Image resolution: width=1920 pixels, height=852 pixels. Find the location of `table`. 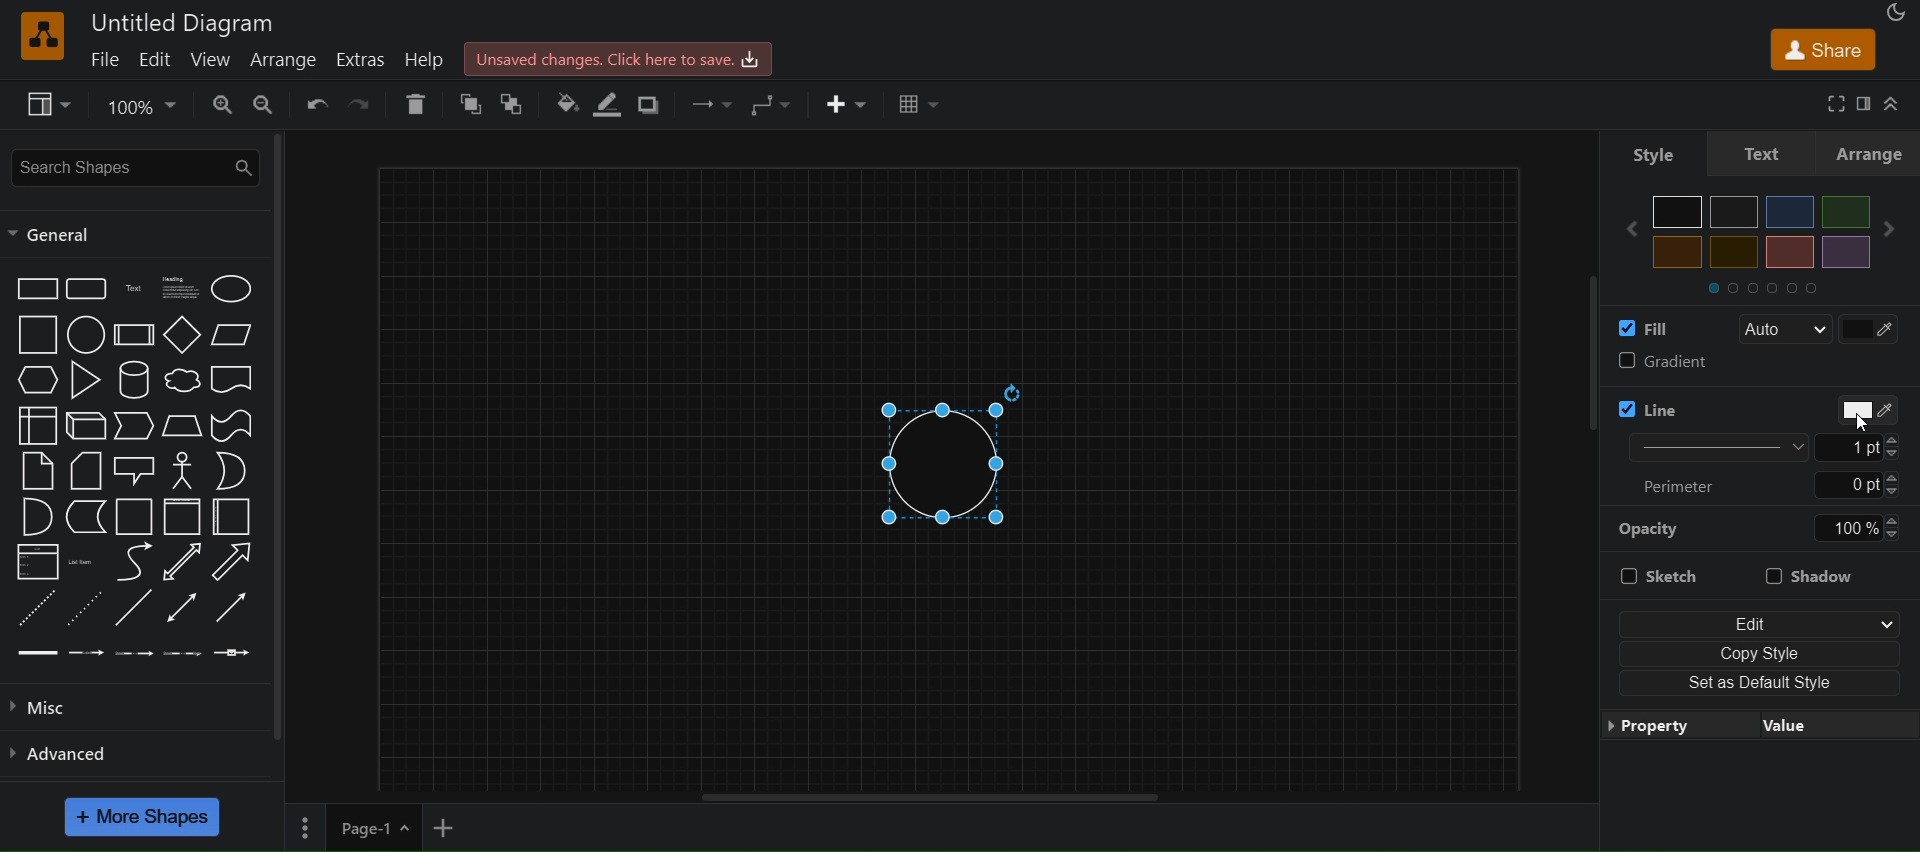

table is located at coordinates (921, 105).